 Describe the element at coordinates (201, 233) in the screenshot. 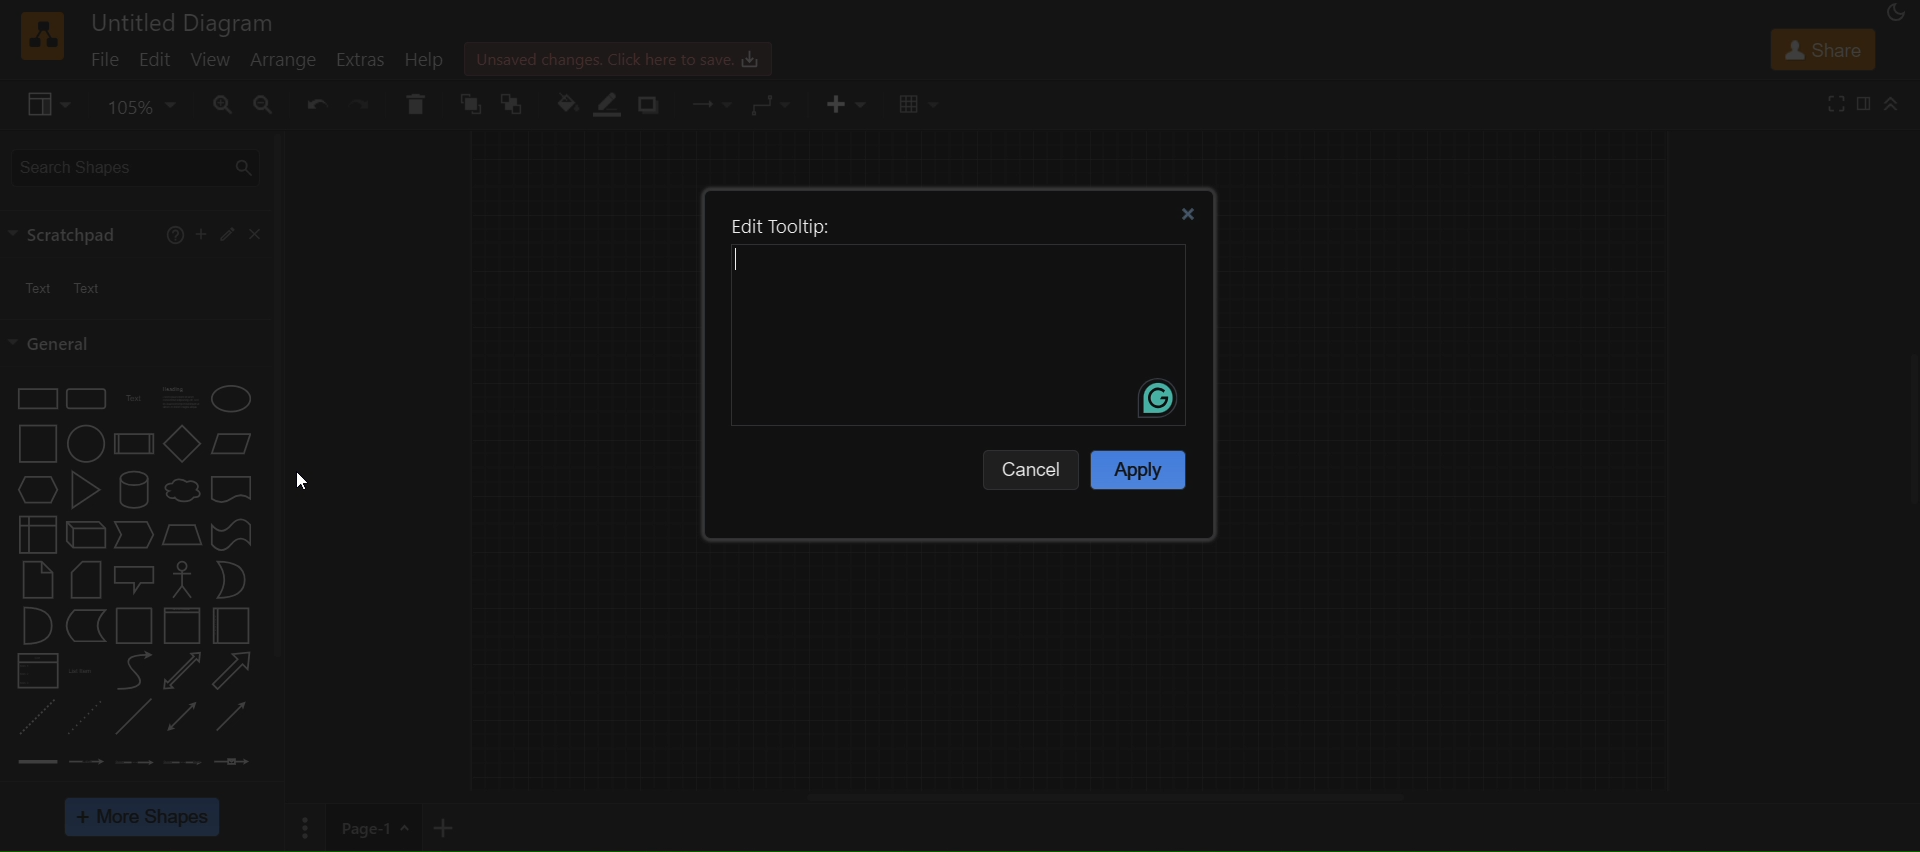

I see `add` at that location.